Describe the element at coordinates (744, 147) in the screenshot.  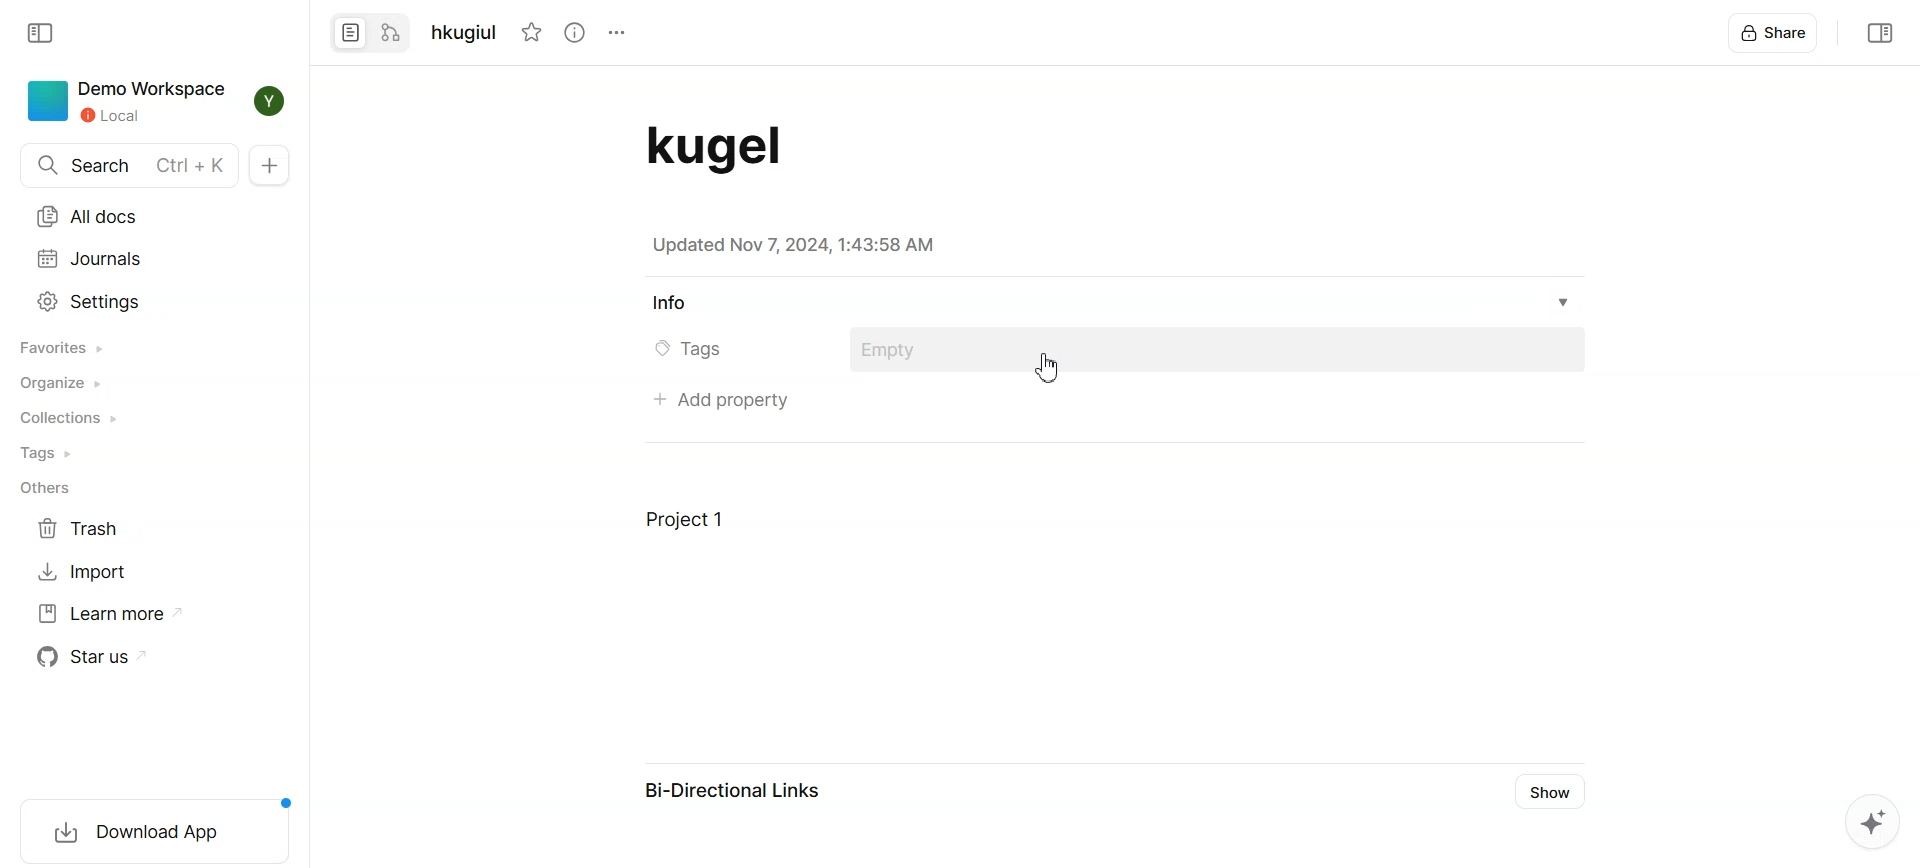
I see `Document Title` at that location.